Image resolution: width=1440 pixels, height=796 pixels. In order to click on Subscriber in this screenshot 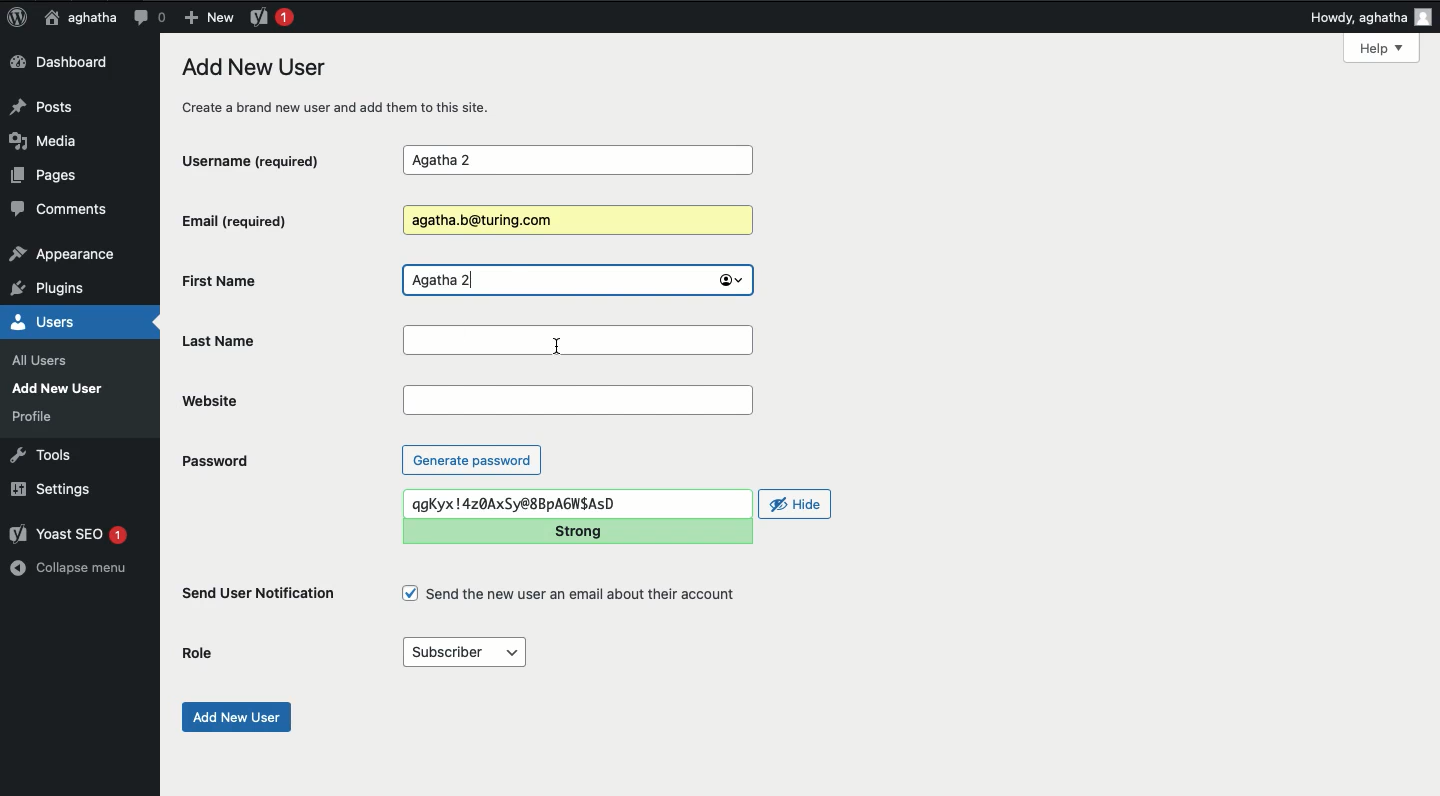, I will do `click(463, 653)`.